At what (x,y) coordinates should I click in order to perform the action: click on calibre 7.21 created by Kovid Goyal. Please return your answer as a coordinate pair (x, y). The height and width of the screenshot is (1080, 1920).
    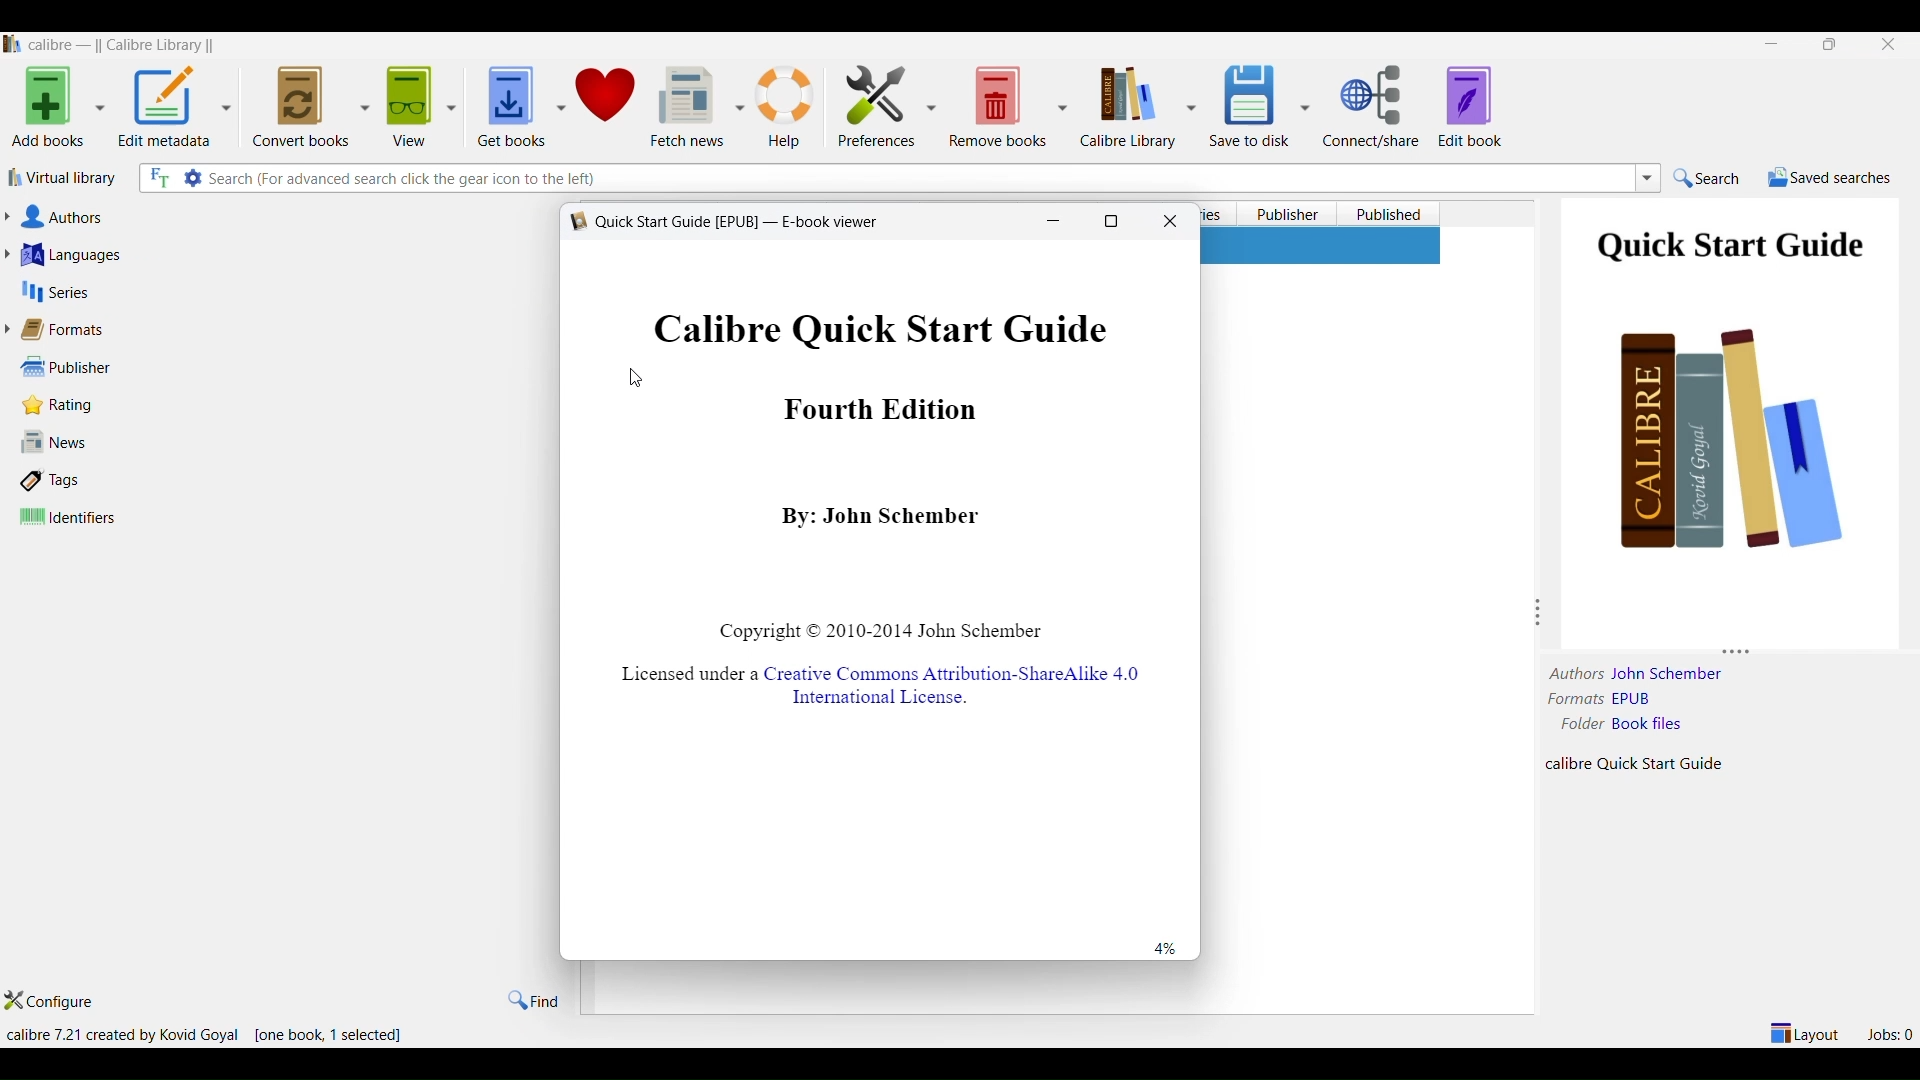
    Looking at the image, I should click on (107, 1035).